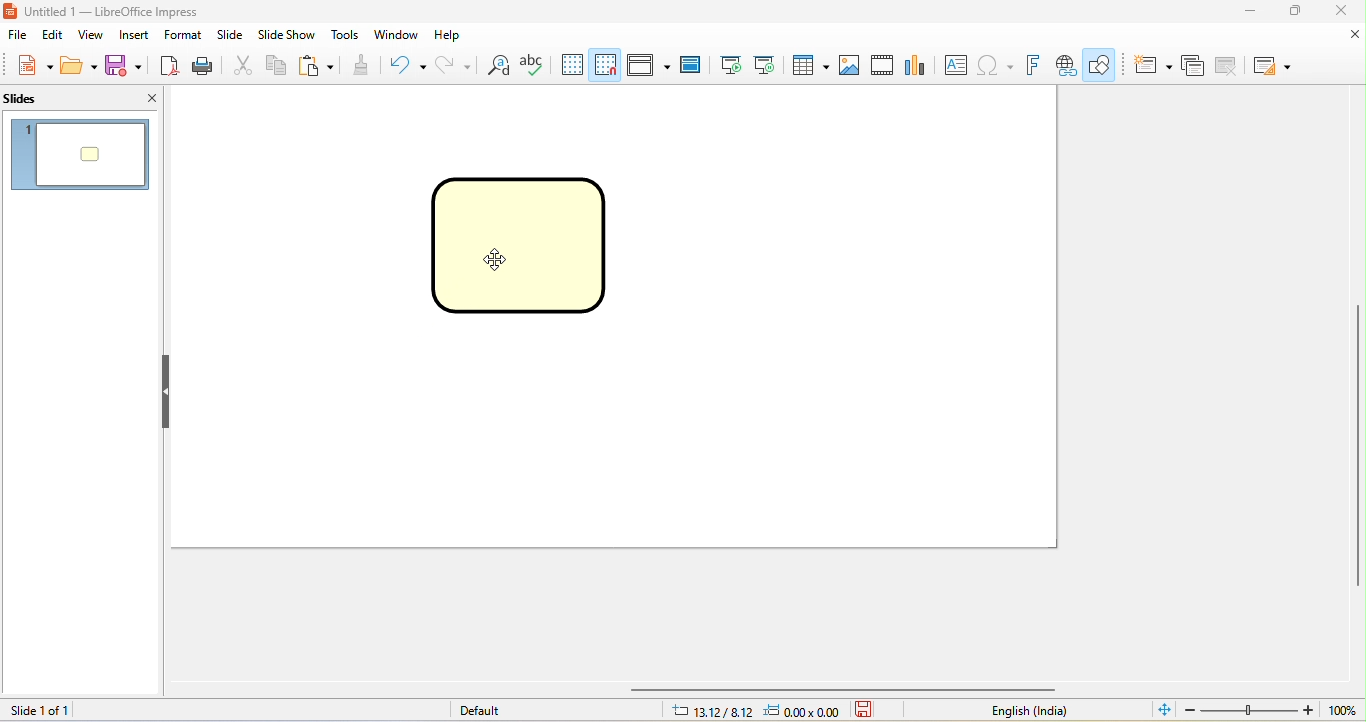 Image resolution: width=1366 pixels, height=722 pixels. I want to click on paste, so click(319, 66).